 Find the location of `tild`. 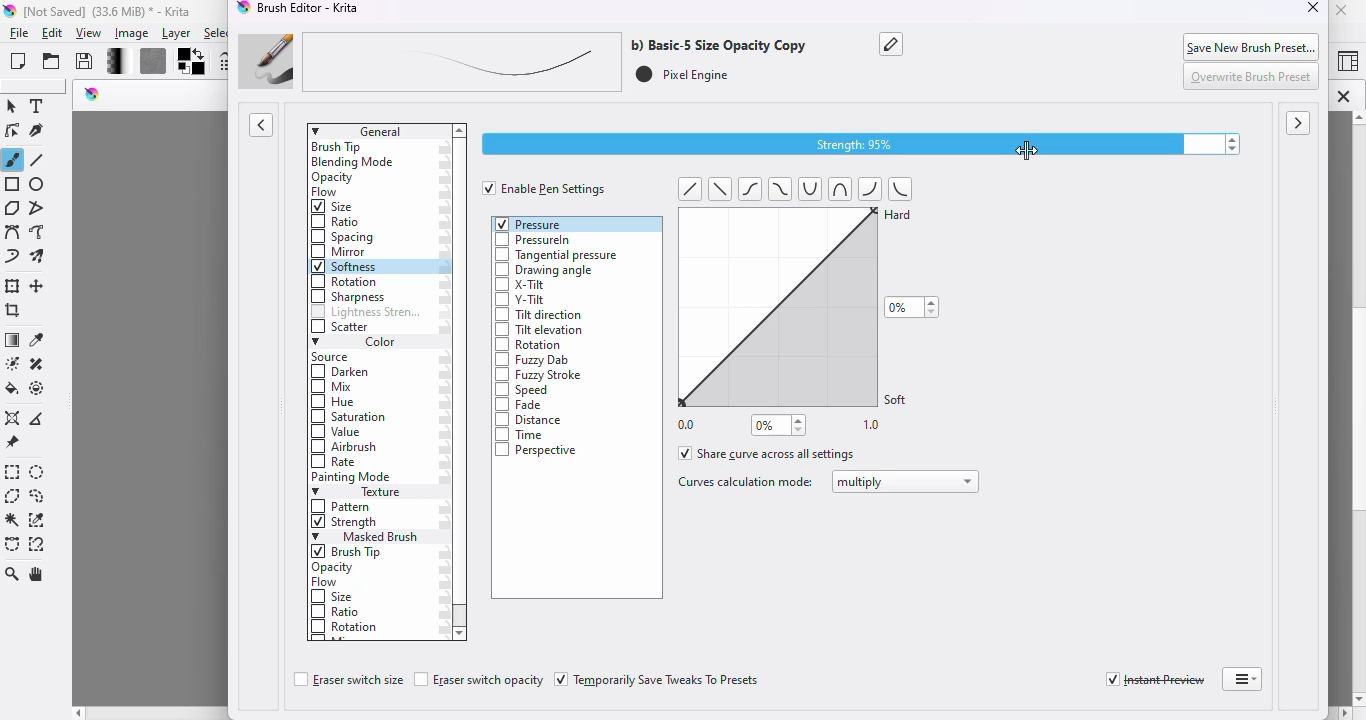

tild is located at coordinates (752, 188).